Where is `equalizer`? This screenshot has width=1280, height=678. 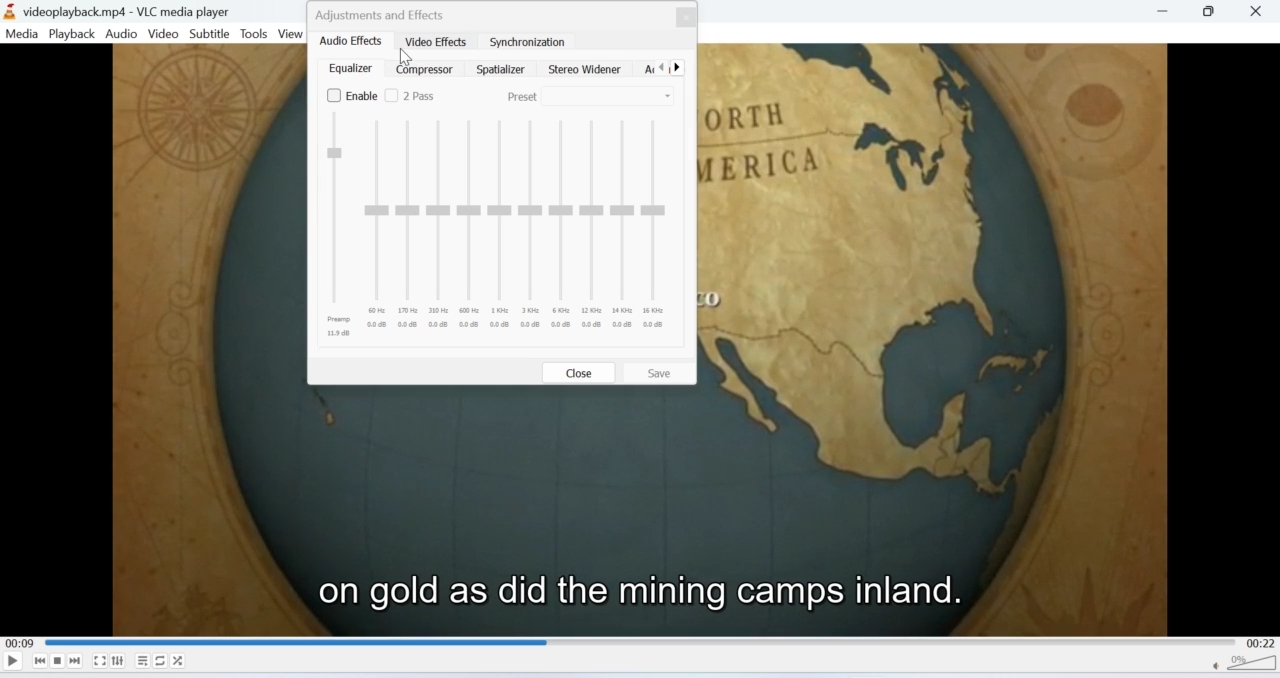
equalizer is located at coordinates (347, 67).